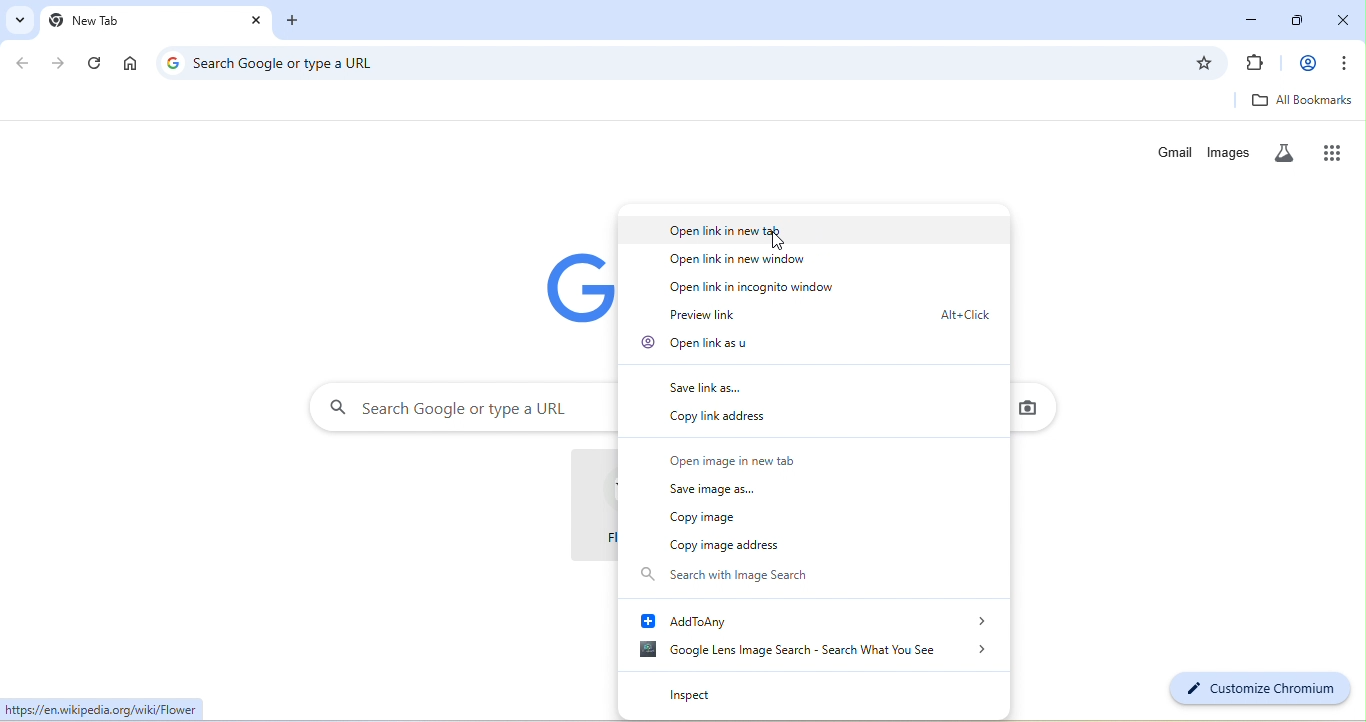  I want to click on google logo, so click(172, 62).